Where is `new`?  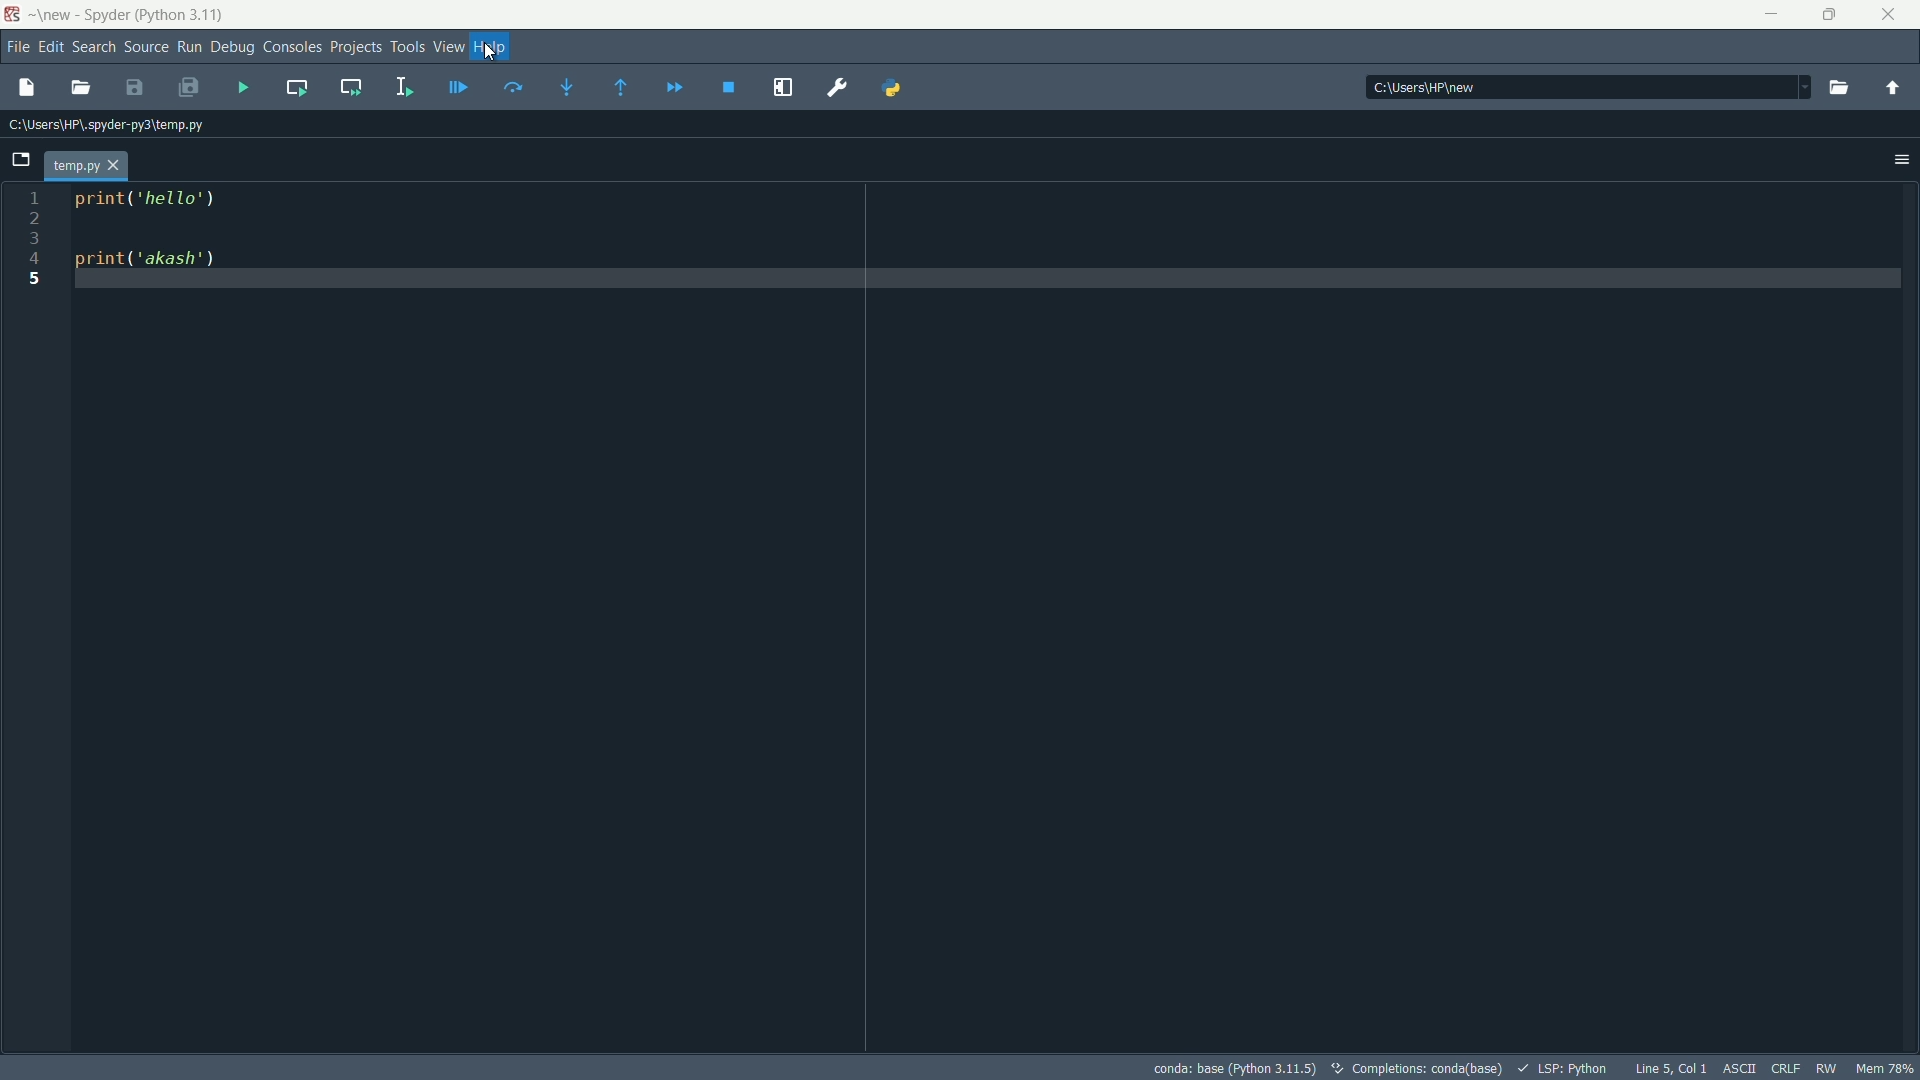 new is located at coordinates (53, 15).